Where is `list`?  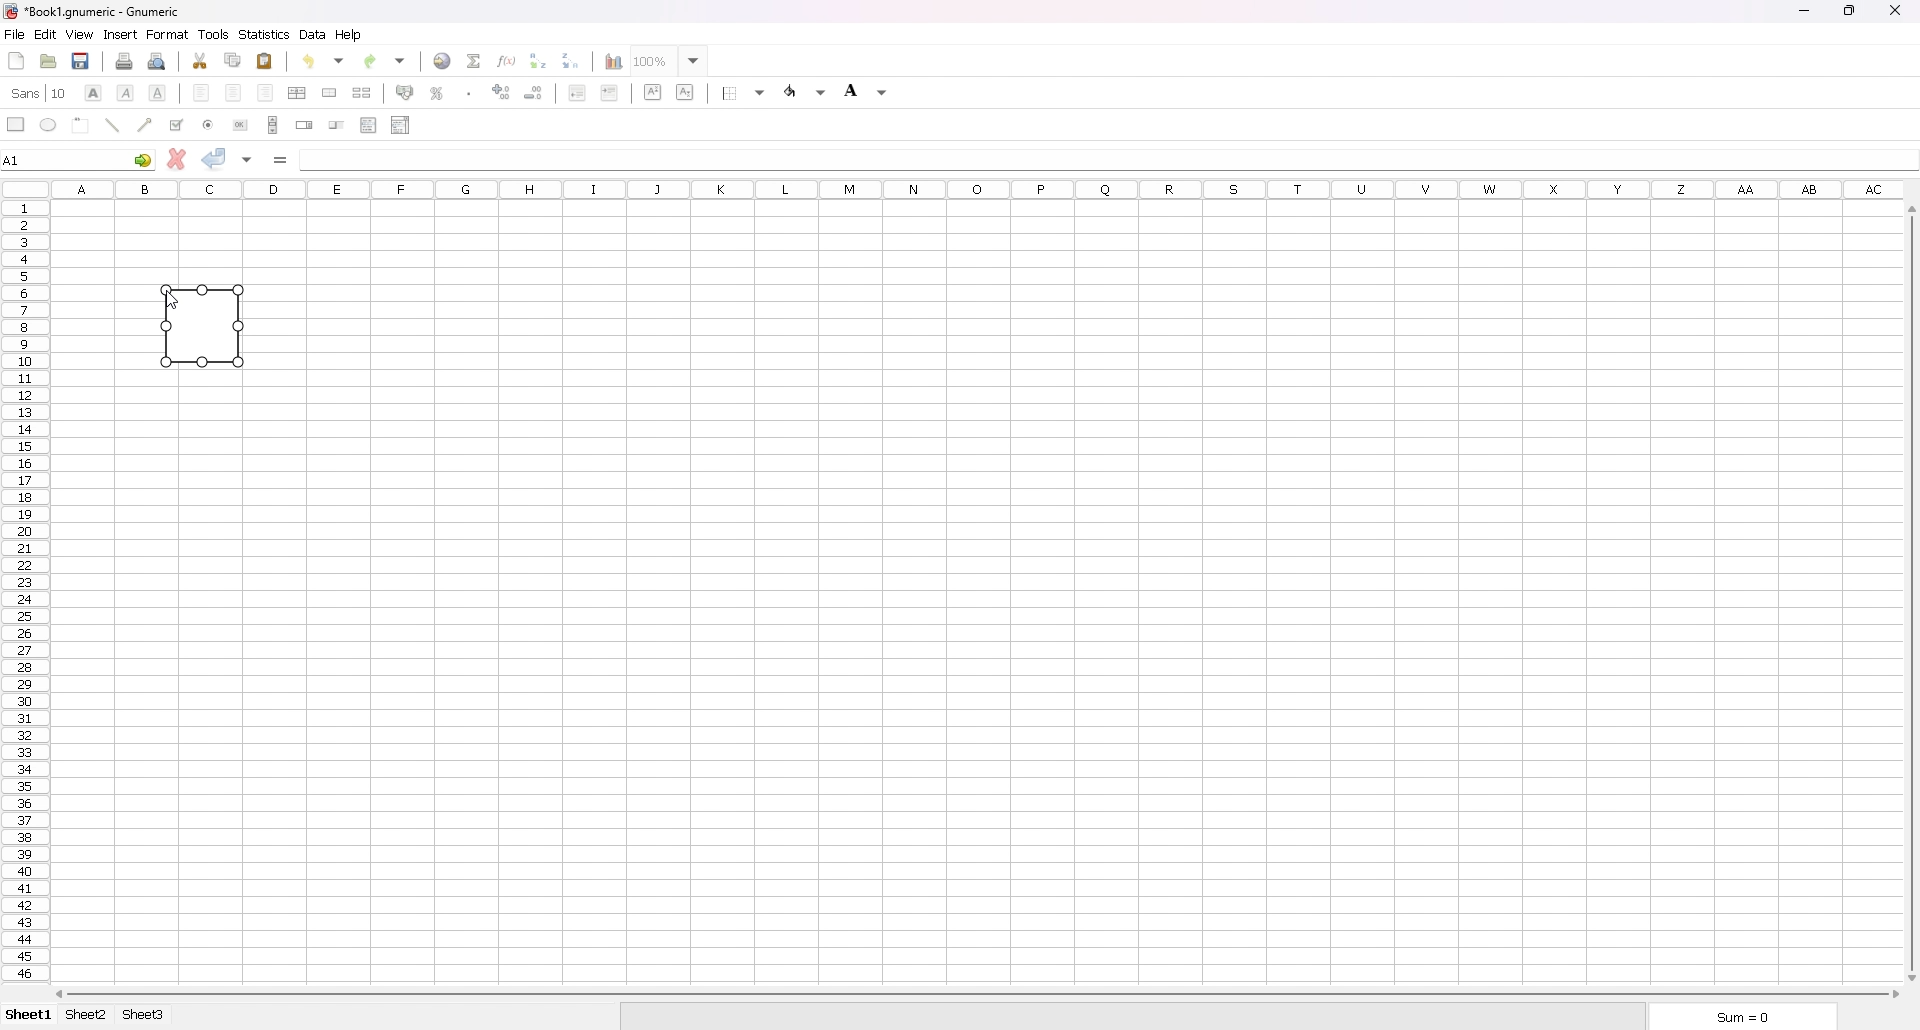 list is located at coordinates (370, 125).